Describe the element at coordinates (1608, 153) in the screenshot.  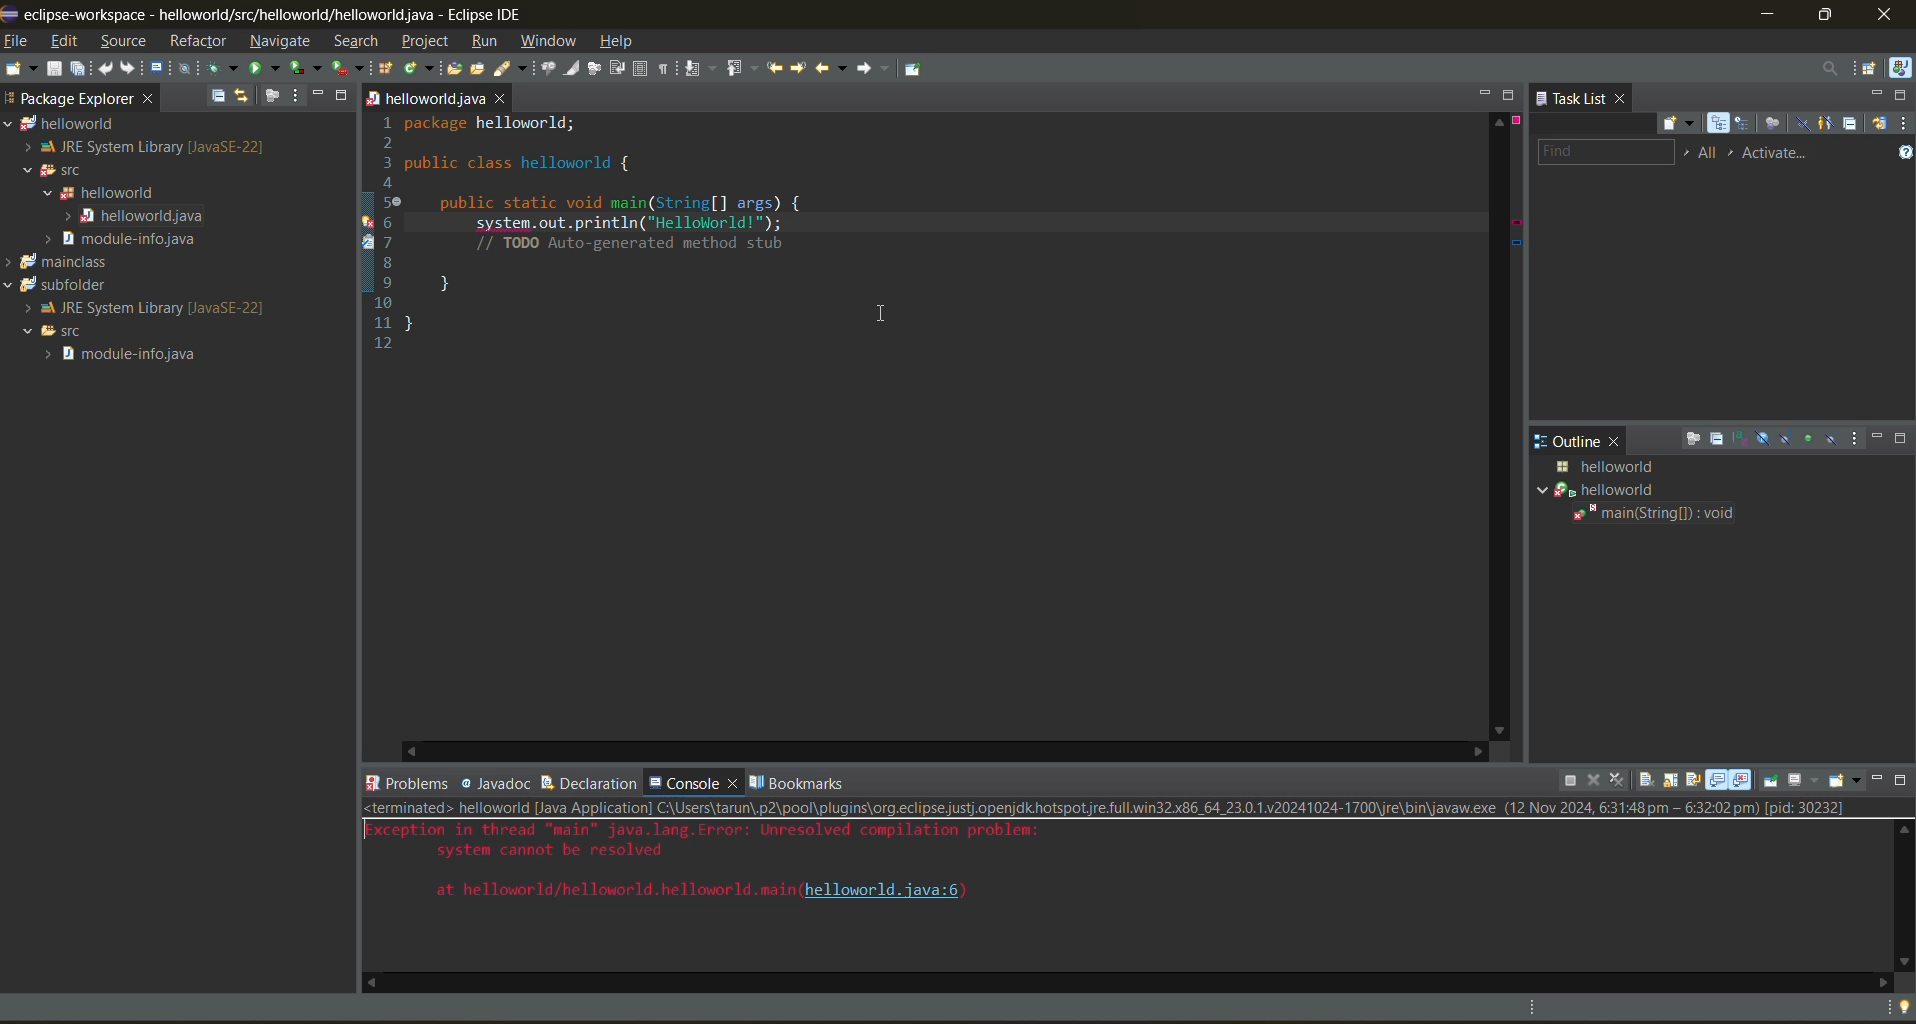
I see `find` at that location.